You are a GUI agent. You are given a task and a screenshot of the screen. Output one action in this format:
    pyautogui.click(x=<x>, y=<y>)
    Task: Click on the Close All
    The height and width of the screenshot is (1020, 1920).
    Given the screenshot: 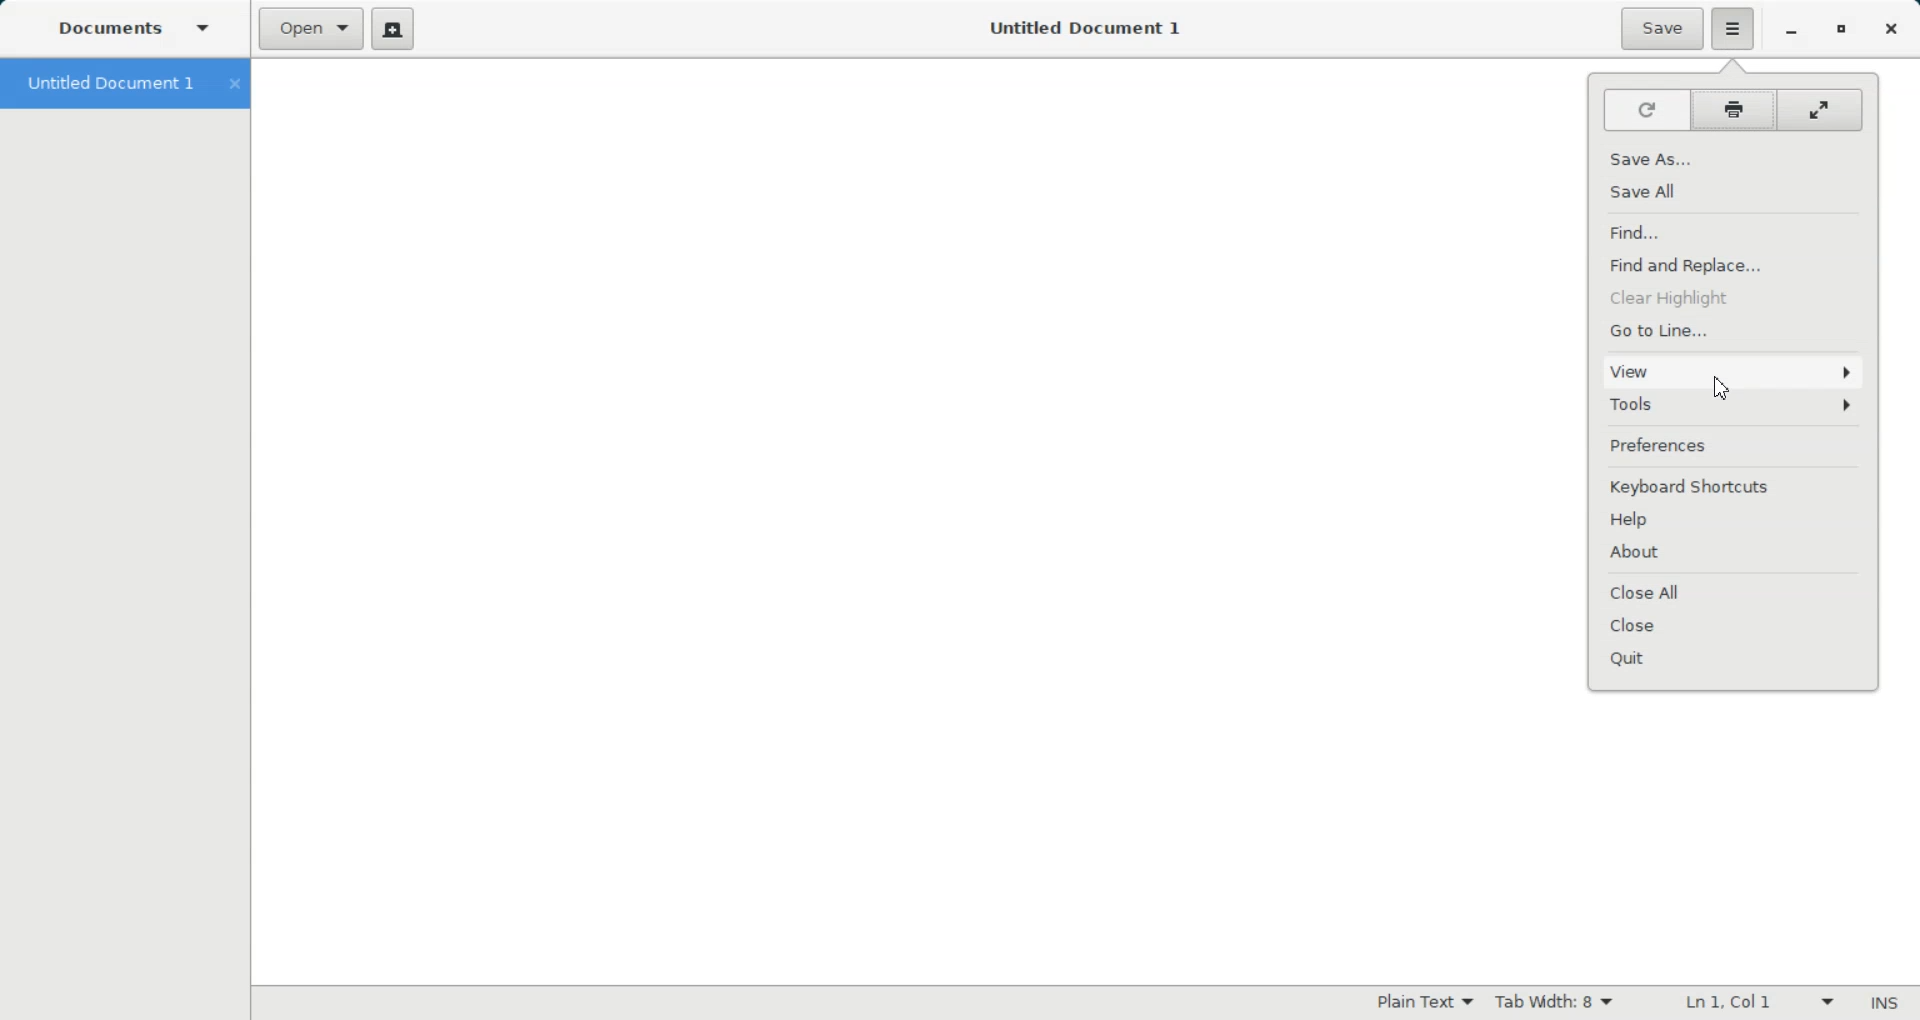 What is the action you would take?
    pyautogui.click(x=1733, y=593)
    